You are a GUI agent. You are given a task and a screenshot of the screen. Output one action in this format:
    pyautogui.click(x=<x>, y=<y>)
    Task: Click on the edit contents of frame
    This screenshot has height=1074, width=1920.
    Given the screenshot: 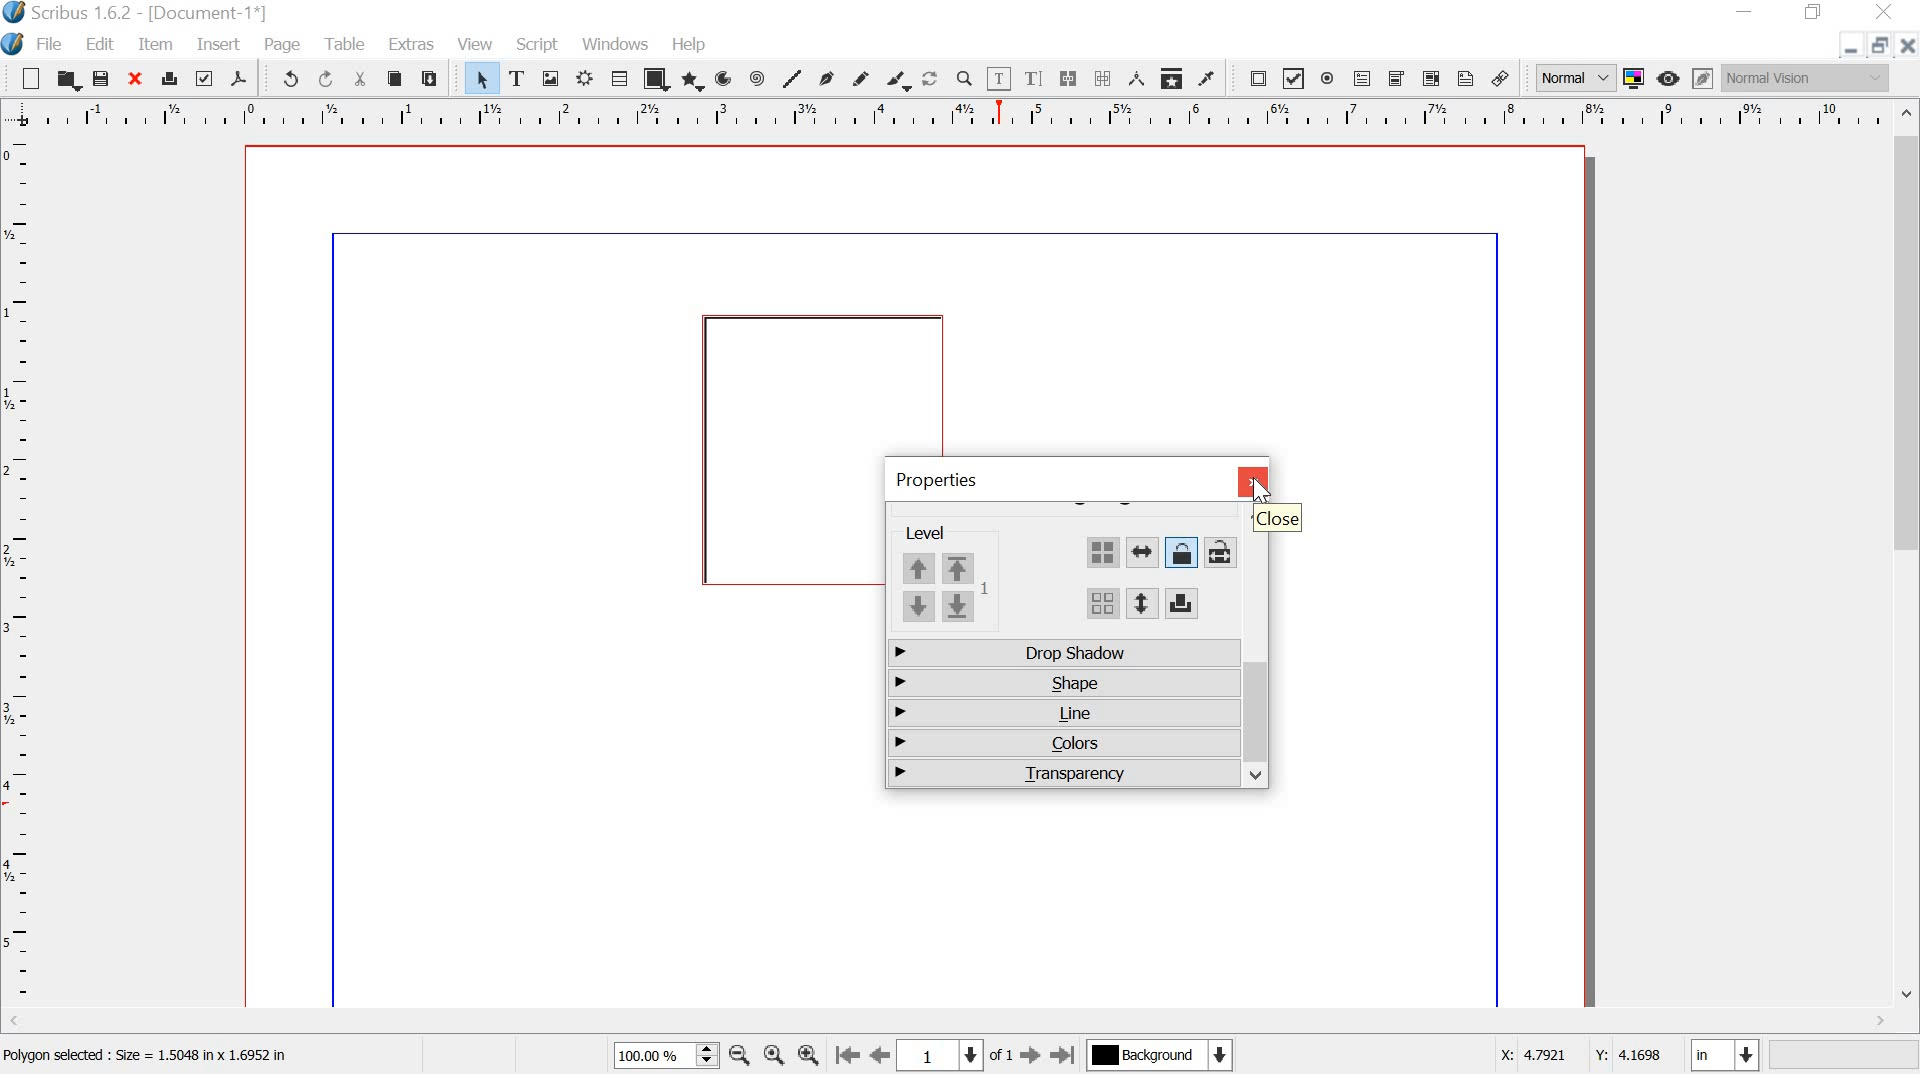 What is the action you would take?
    pyautogui.click(x=998, y=79)
    